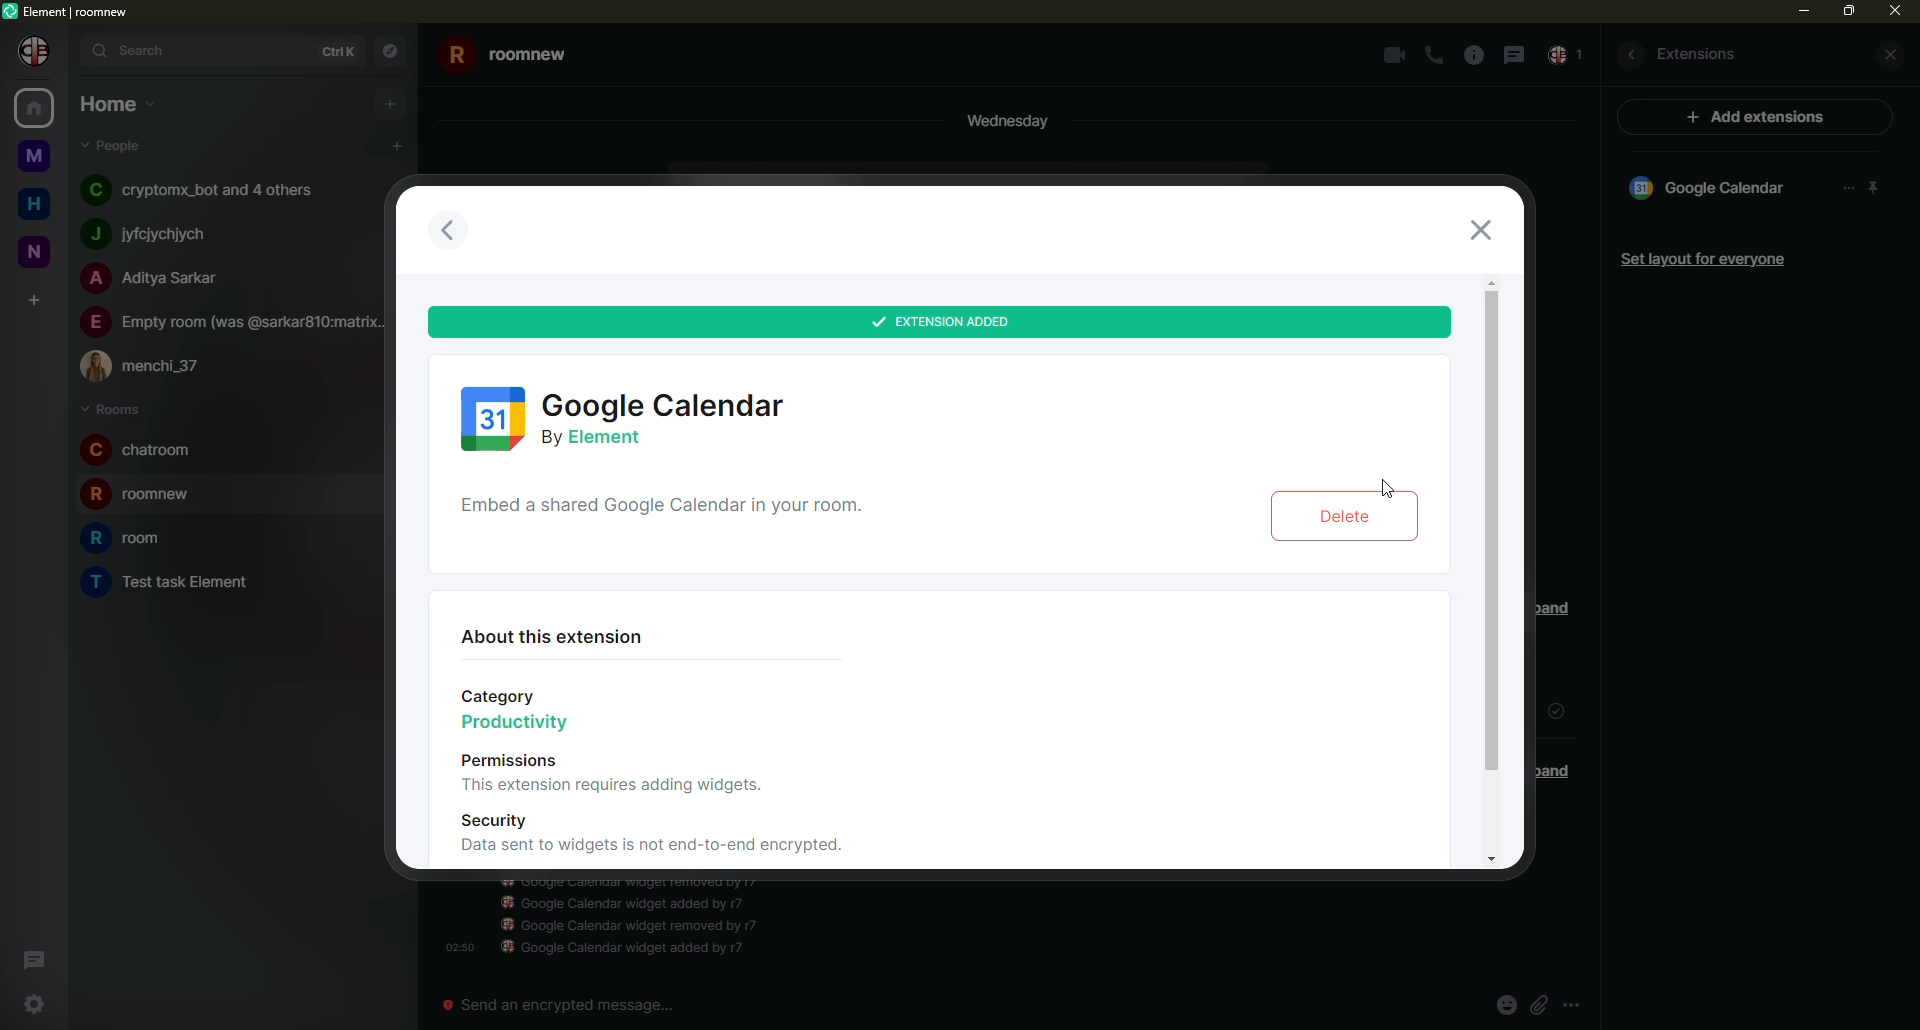 The width and height of the screenshot is (1920, 1030). Describe the element at coordinates (1568, 56) in the screenshot. I see `inbox` at that location.